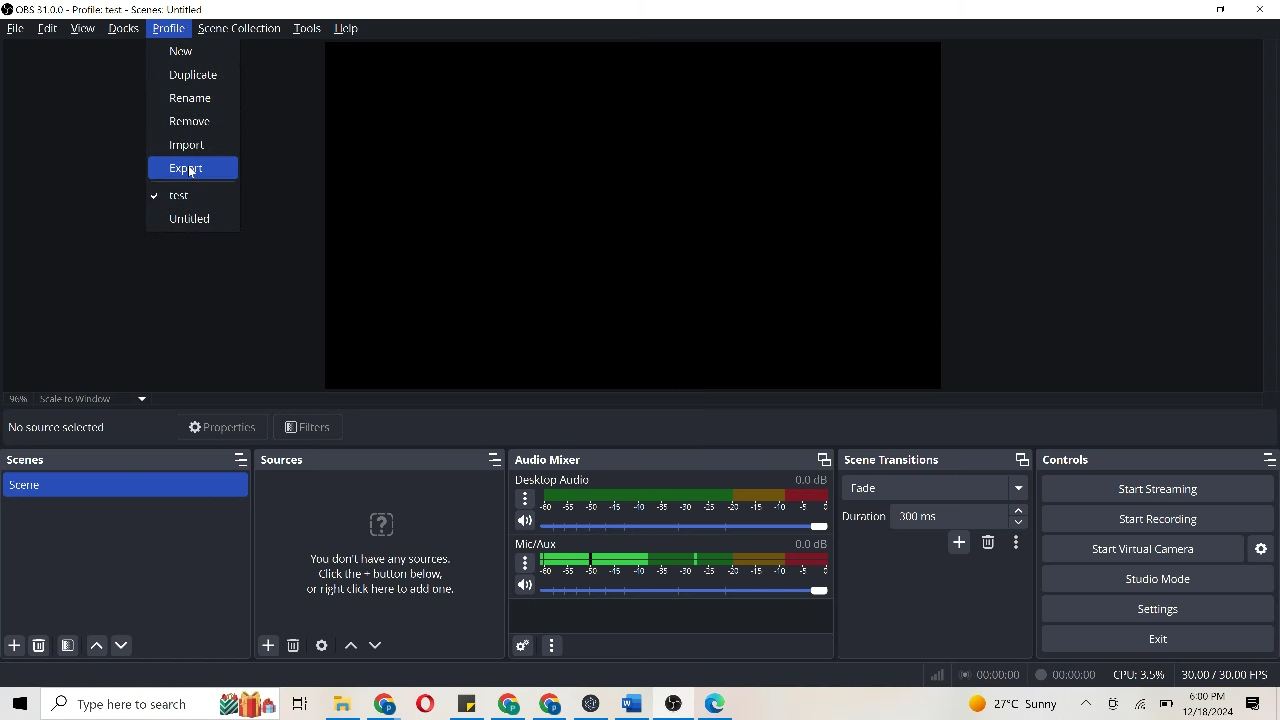  Describe the element at coordinates (1013, 542) in the screenshot. I see `transition properties` at that location.